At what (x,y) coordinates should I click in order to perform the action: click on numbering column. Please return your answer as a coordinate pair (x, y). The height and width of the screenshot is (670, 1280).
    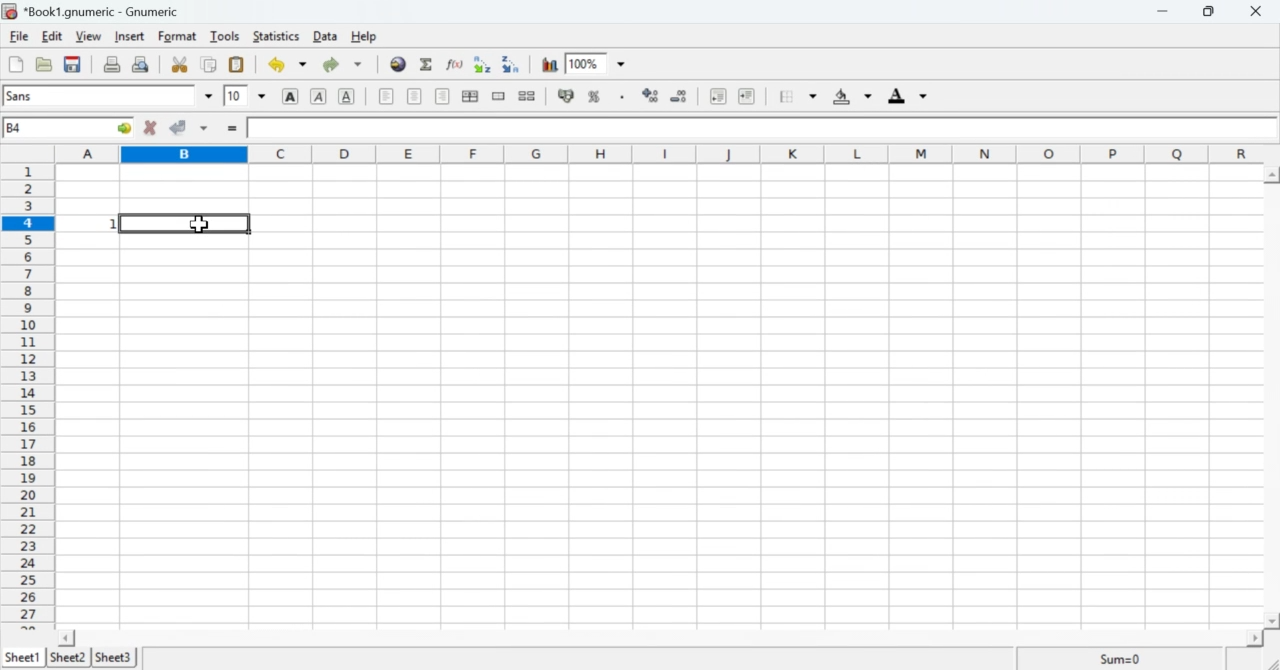
    Looking at the image, I should click on (26, 396).